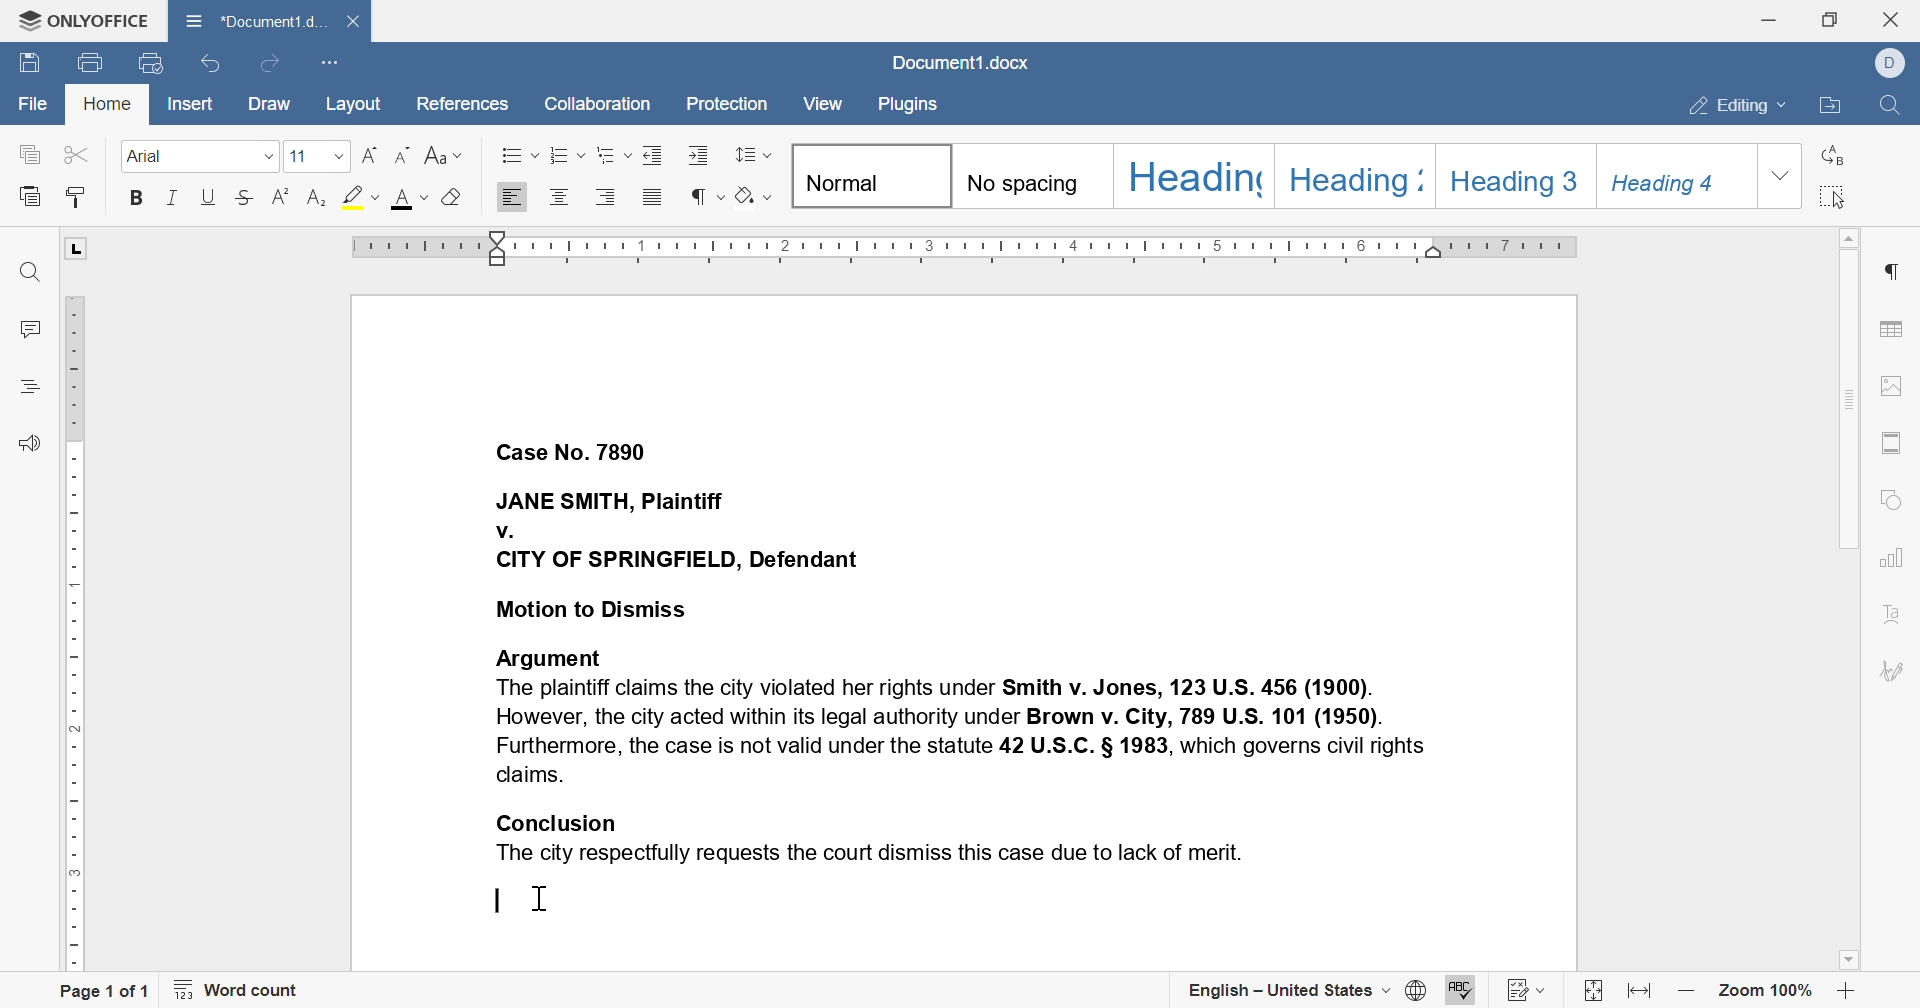 This screenshot has width=1920, height=1008. What do you see at coordinates (445, 155) in the screenshot?
I see `change case` at bounding box center [445, 155].